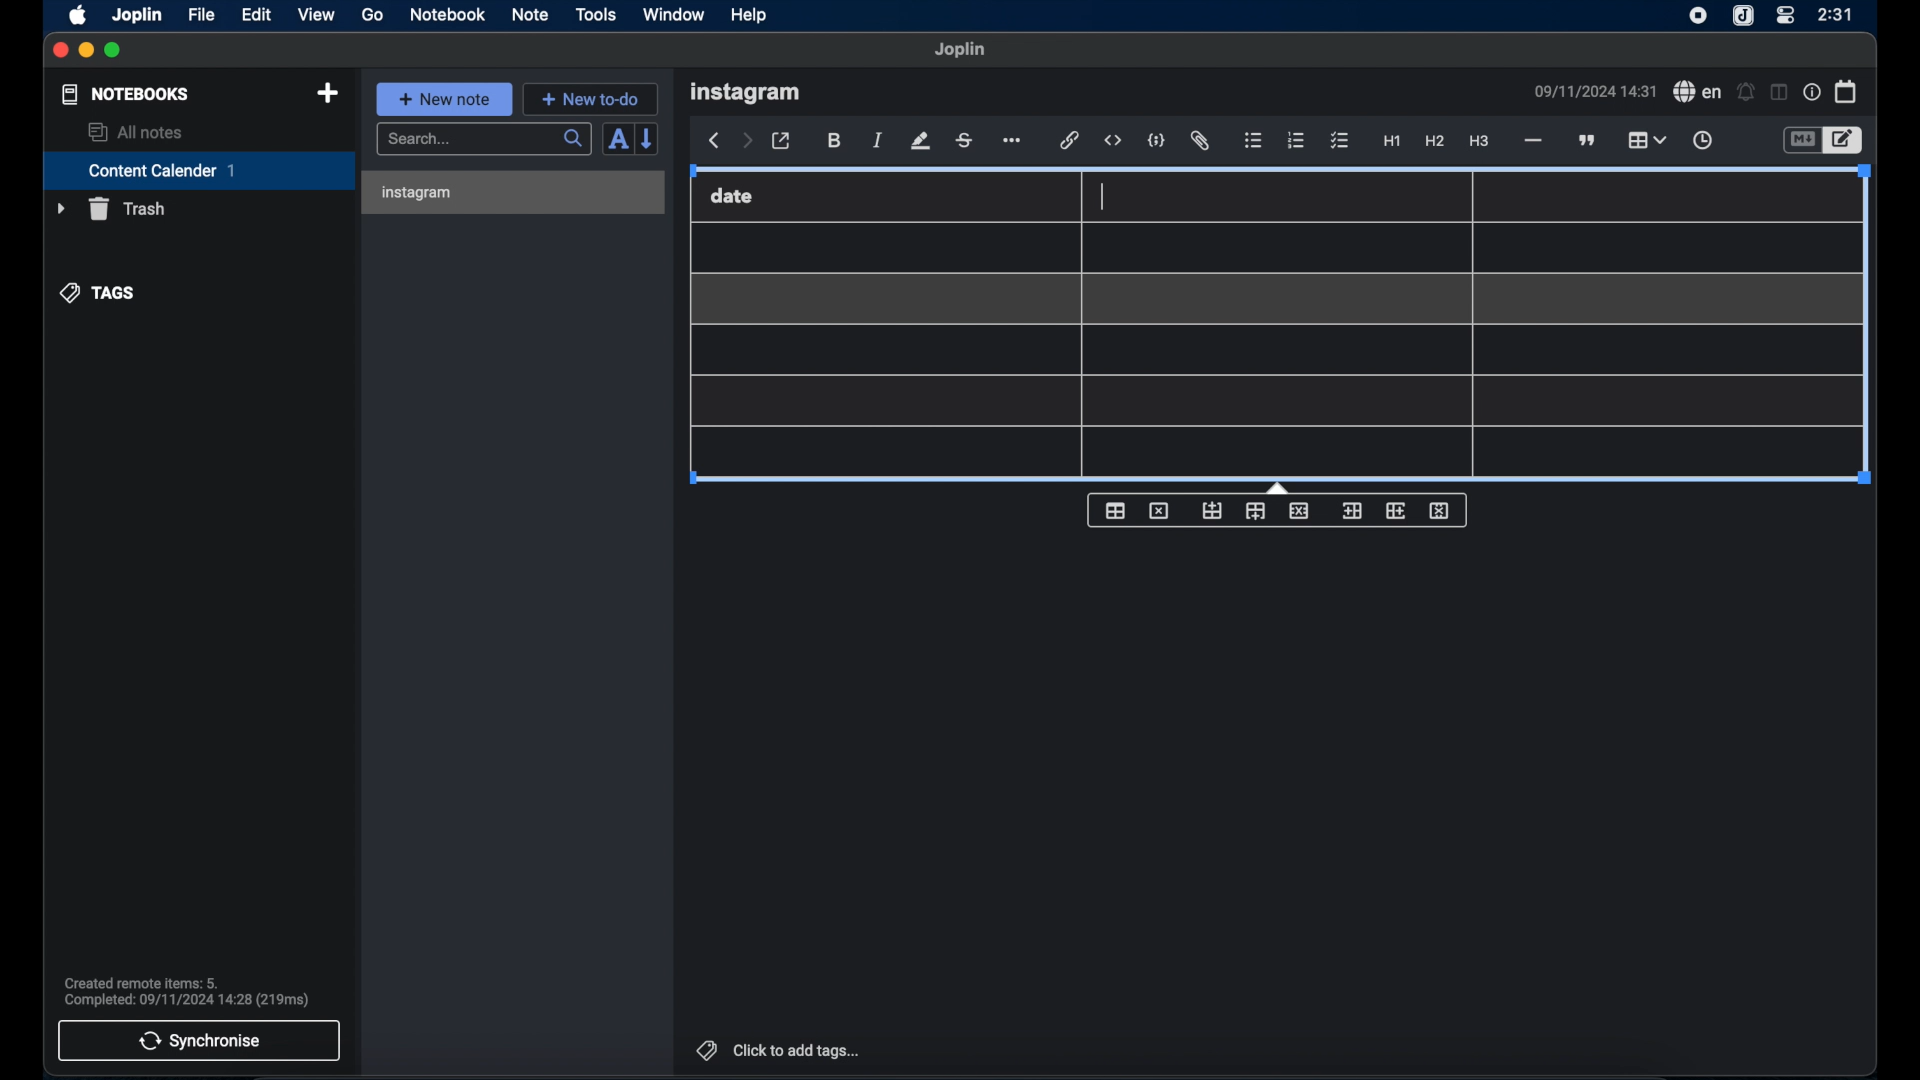 The width and height of the screenshot is (1920, 1080). What do you see at coordinates (185, 992) in the screenshot?
I see `sync notification` at bounding box center [185, 992].